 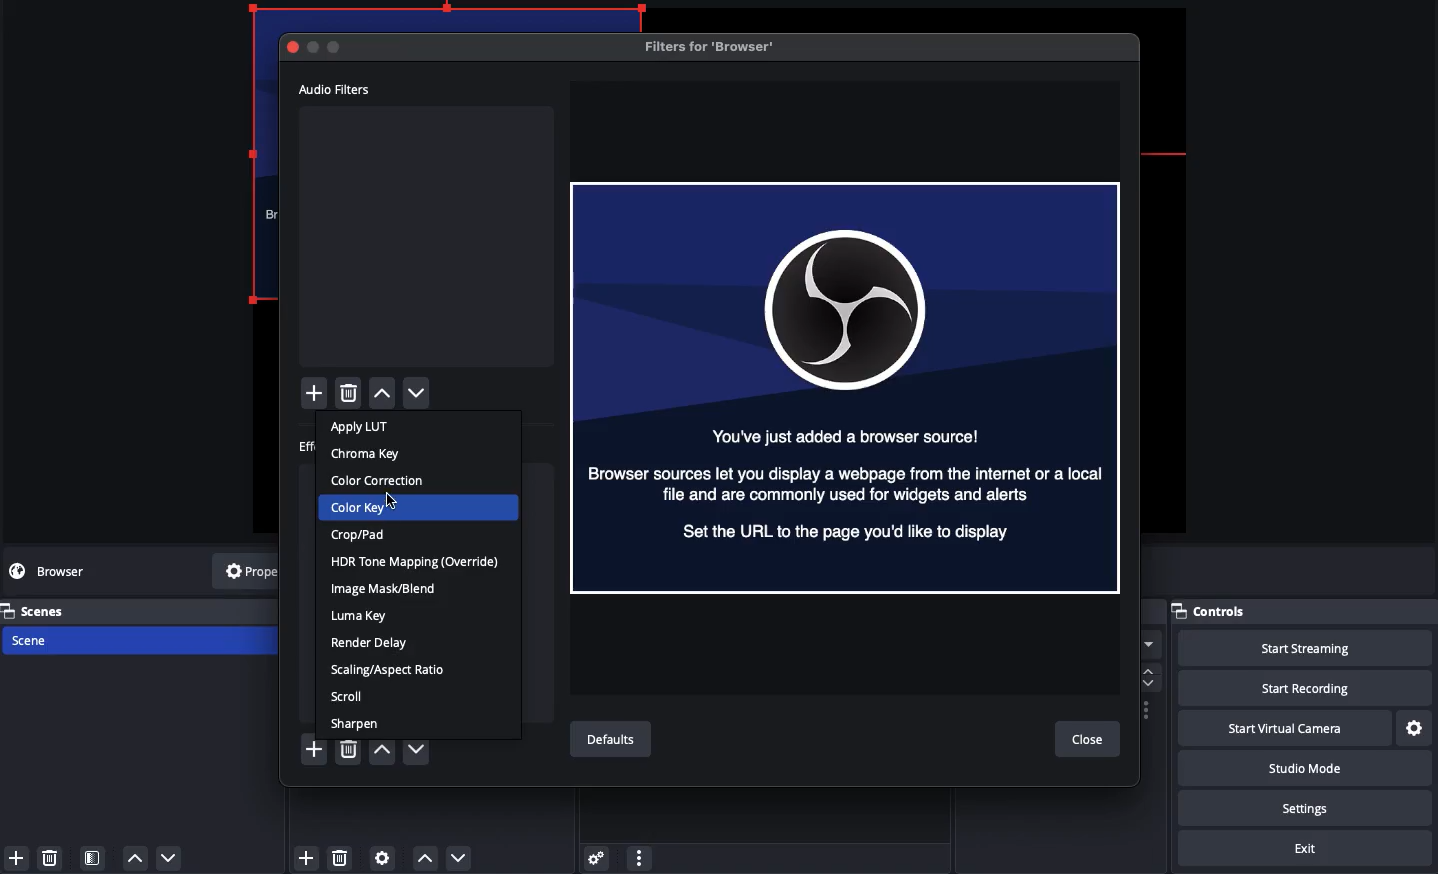 I want to click on Cursor, so click(x=394, y=498).